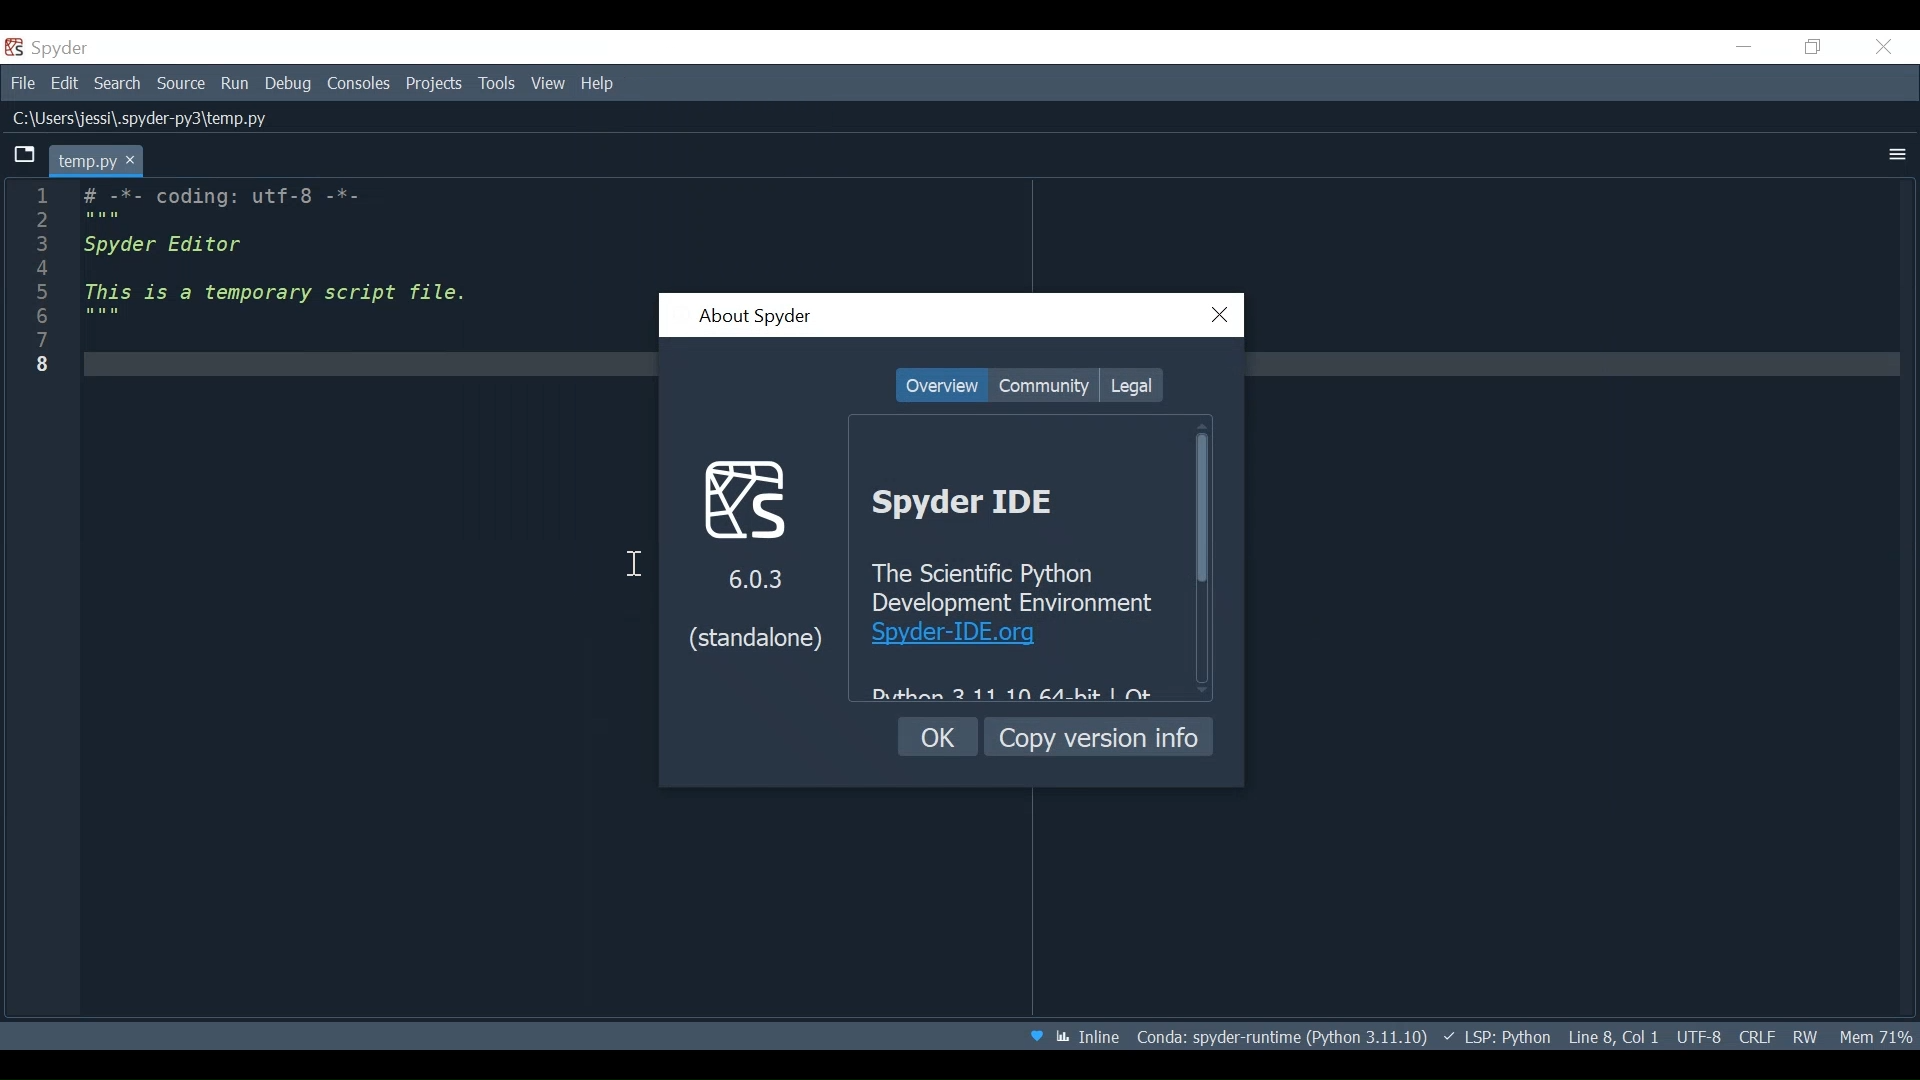 Image resolution: width=1920 pixels, height=1080 pixels. Describe the element at coordinates (1207, 692) in the screenshot. I see `Scroll down` at that location.